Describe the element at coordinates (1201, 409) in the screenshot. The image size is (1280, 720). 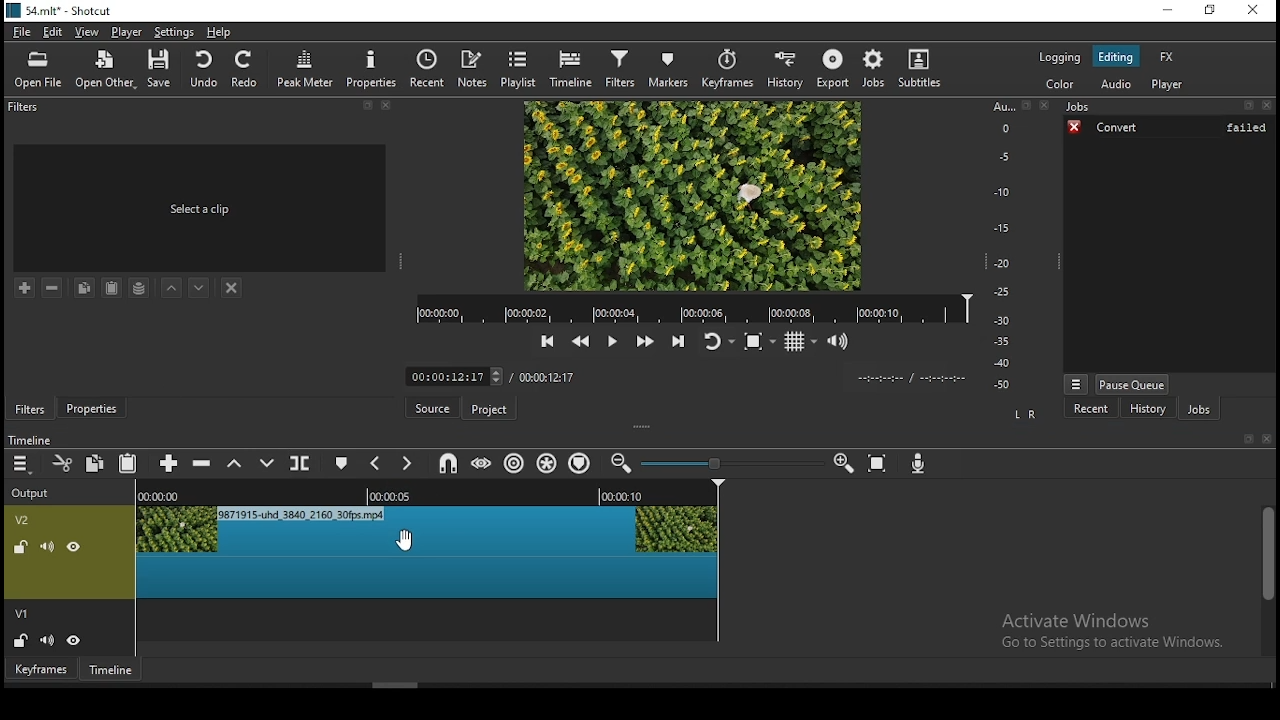
I see `jobs` at that location.